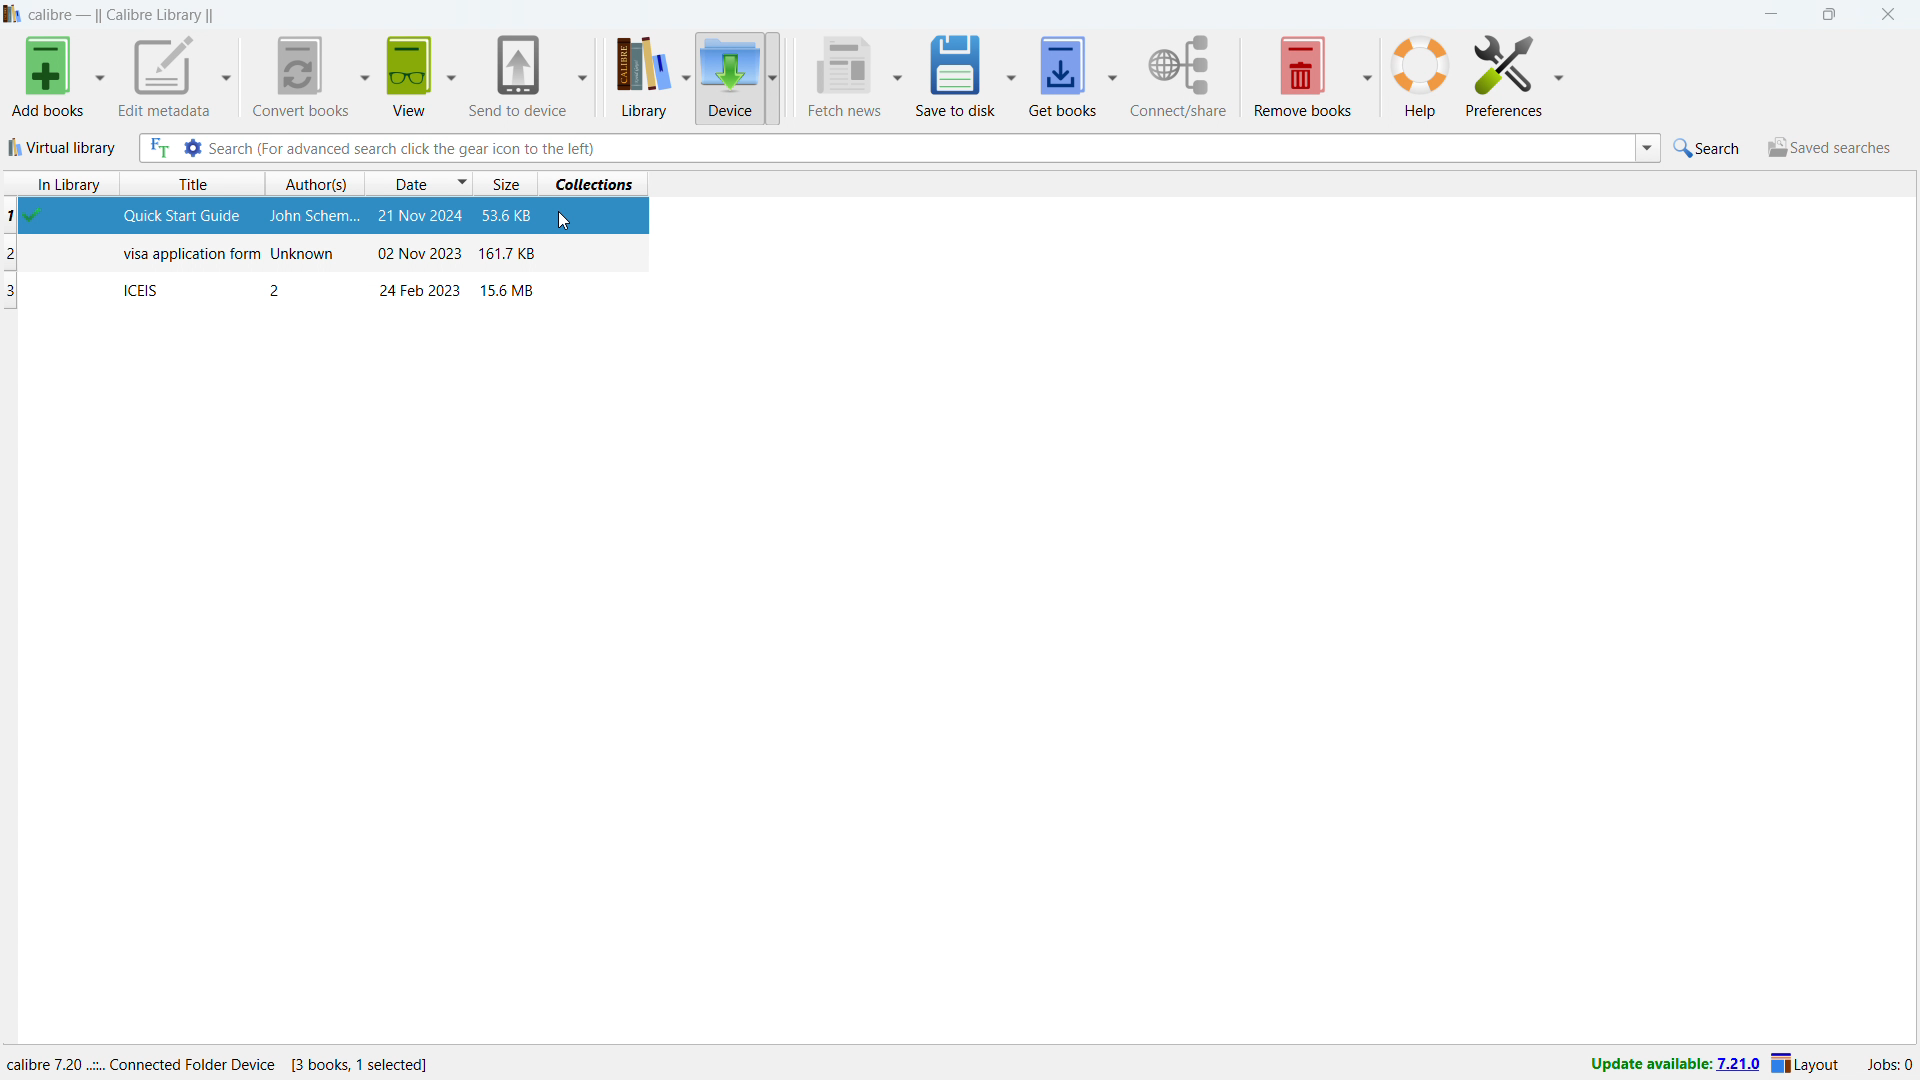 The height and width of the screenshot is (1080, 1920). I want to click on sort by size, so click(508, 183).